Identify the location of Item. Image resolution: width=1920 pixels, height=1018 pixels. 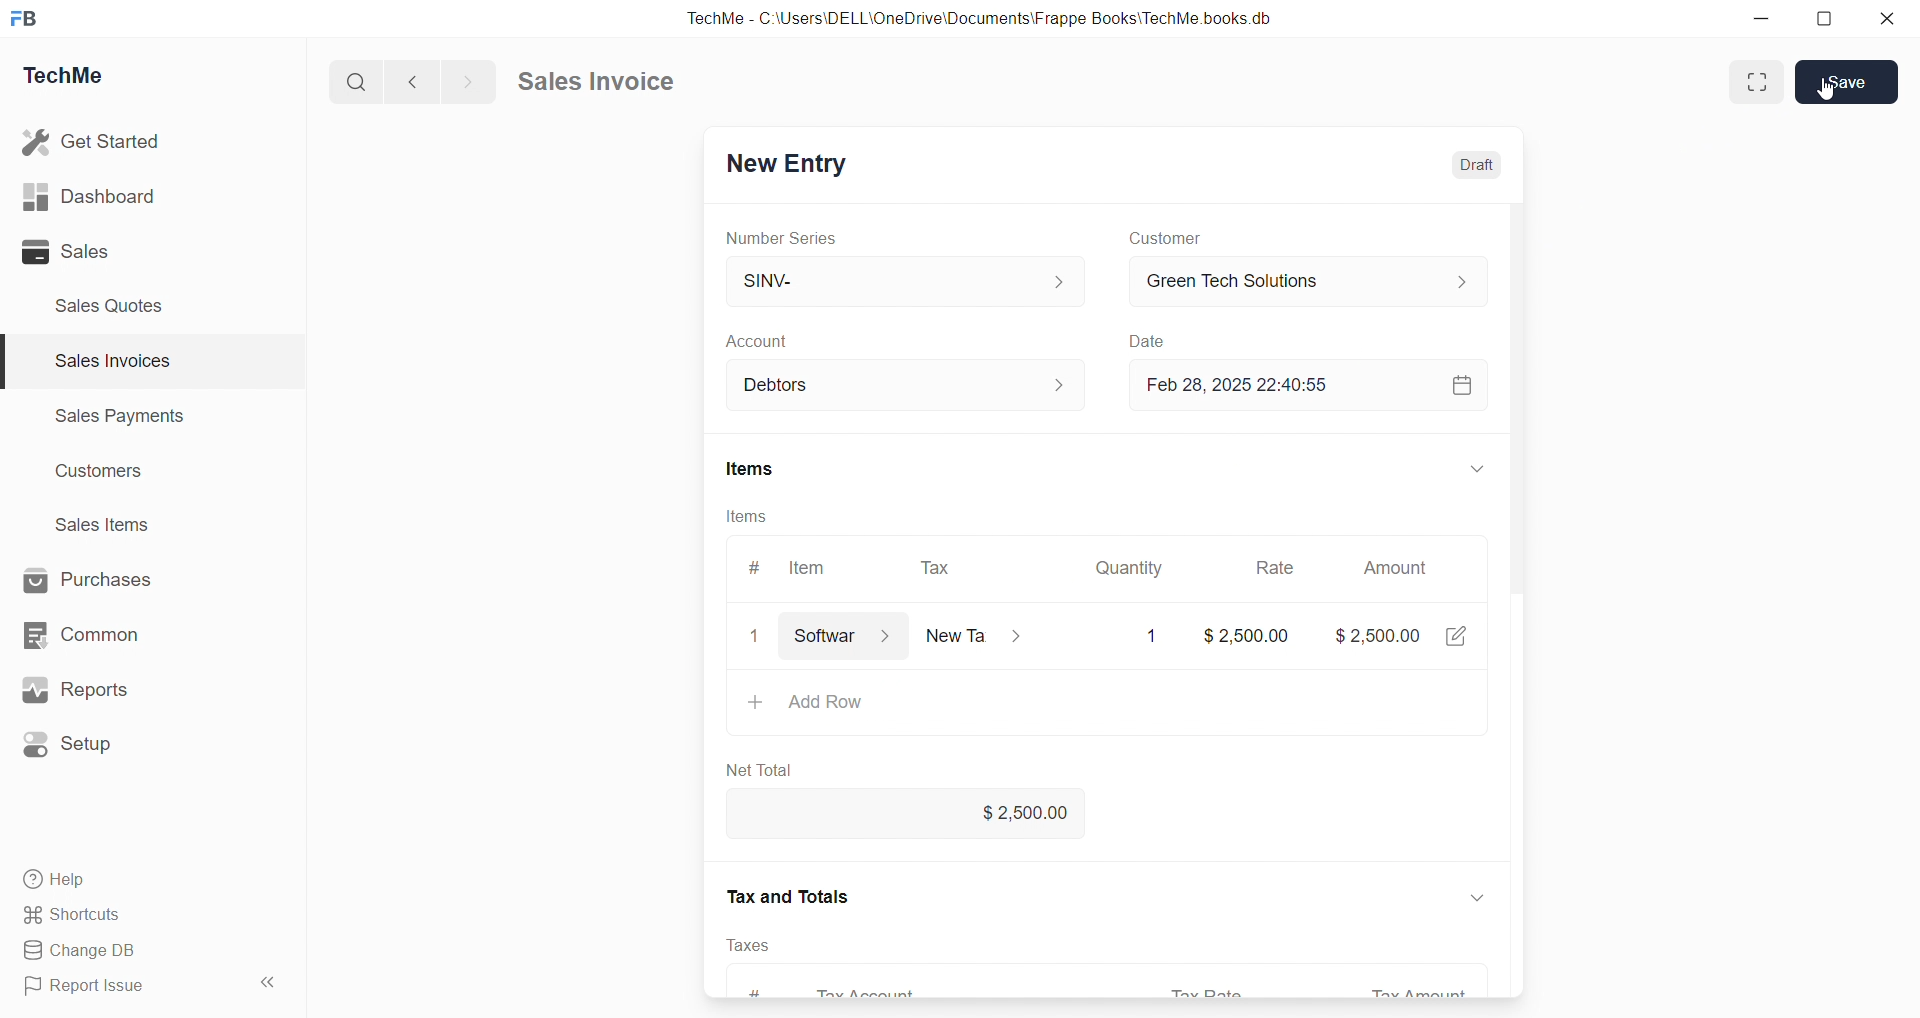
(809, 568).